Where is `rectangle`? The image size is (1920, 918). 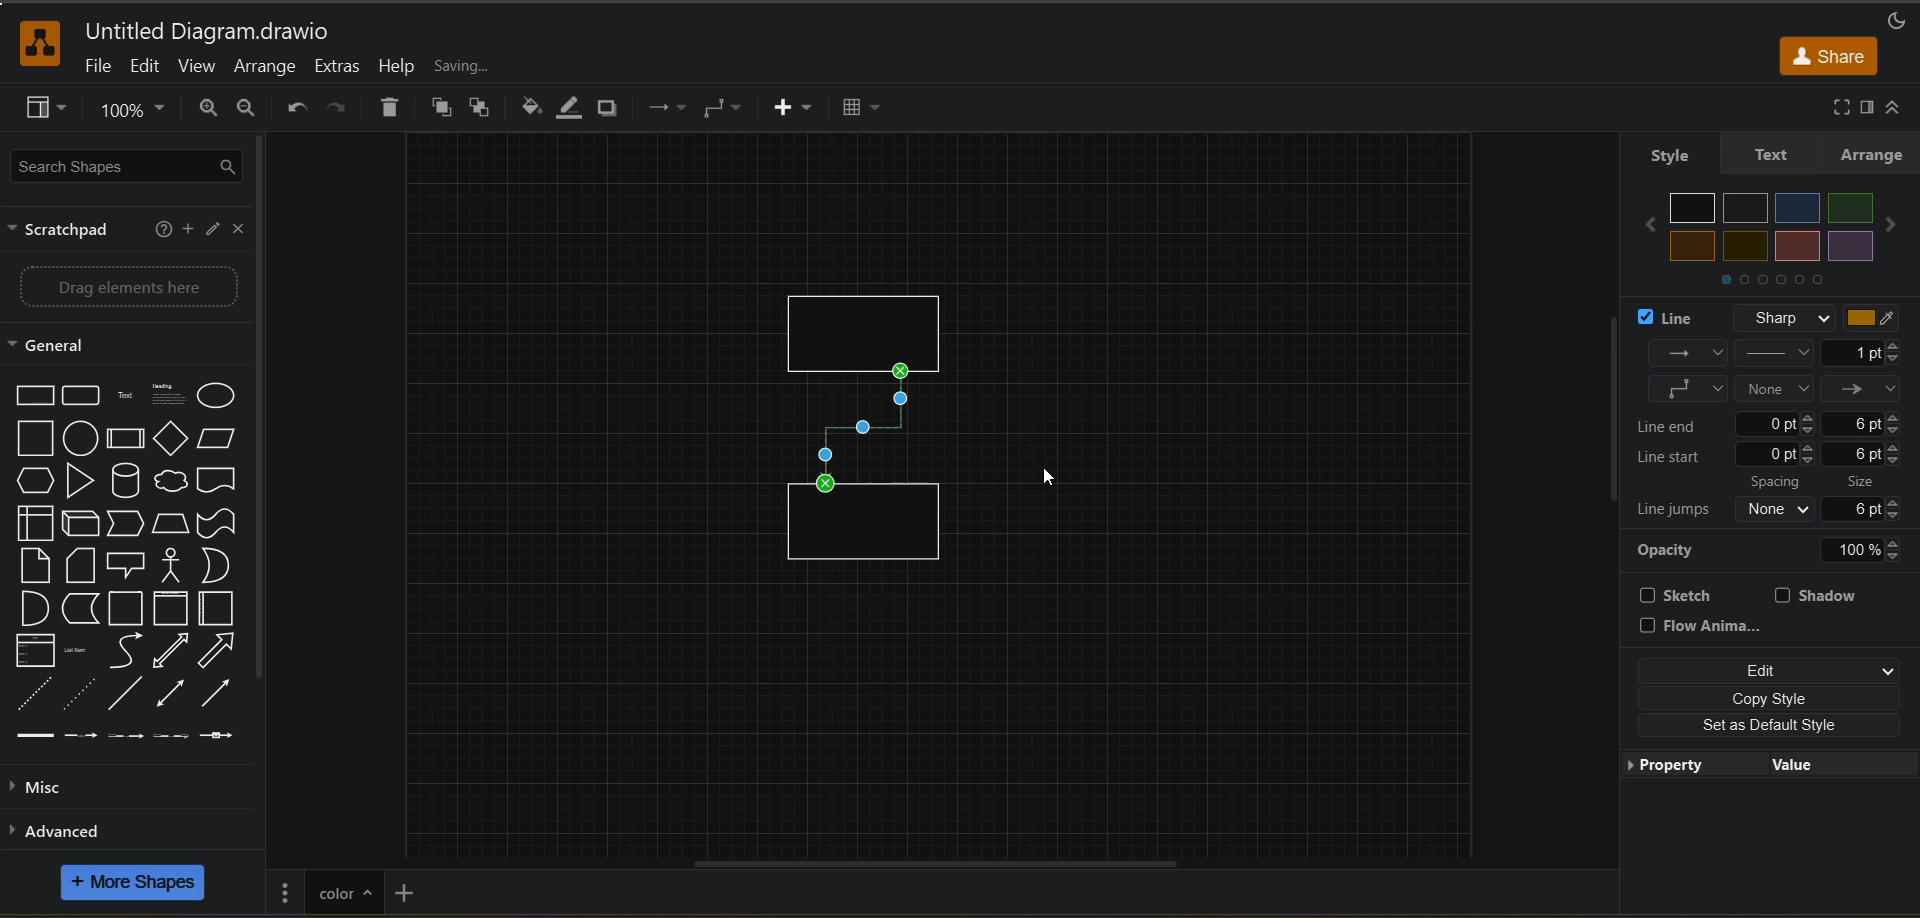 rectangle is located at coordinates (867, 531).